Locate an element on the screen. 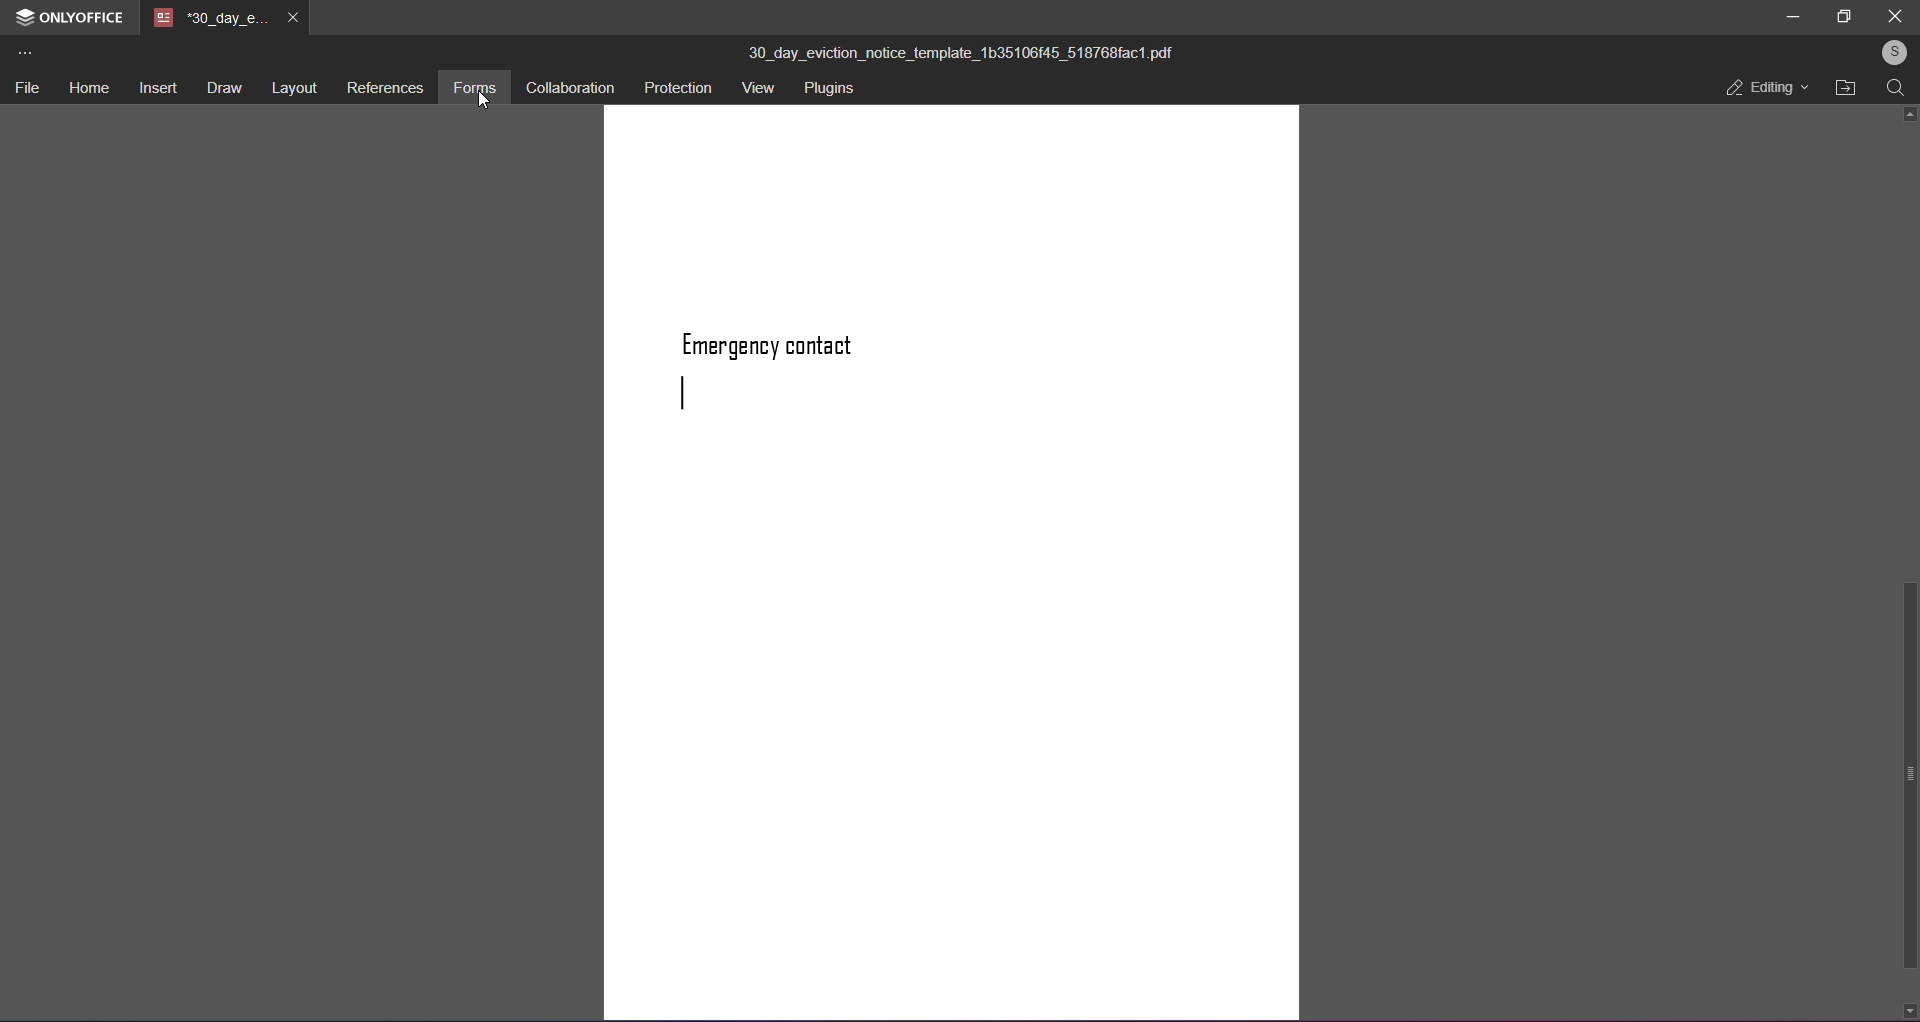 Image resolution: width=1920 pixels, height=1022 pixels. forms is located at coordinates (473, 90).